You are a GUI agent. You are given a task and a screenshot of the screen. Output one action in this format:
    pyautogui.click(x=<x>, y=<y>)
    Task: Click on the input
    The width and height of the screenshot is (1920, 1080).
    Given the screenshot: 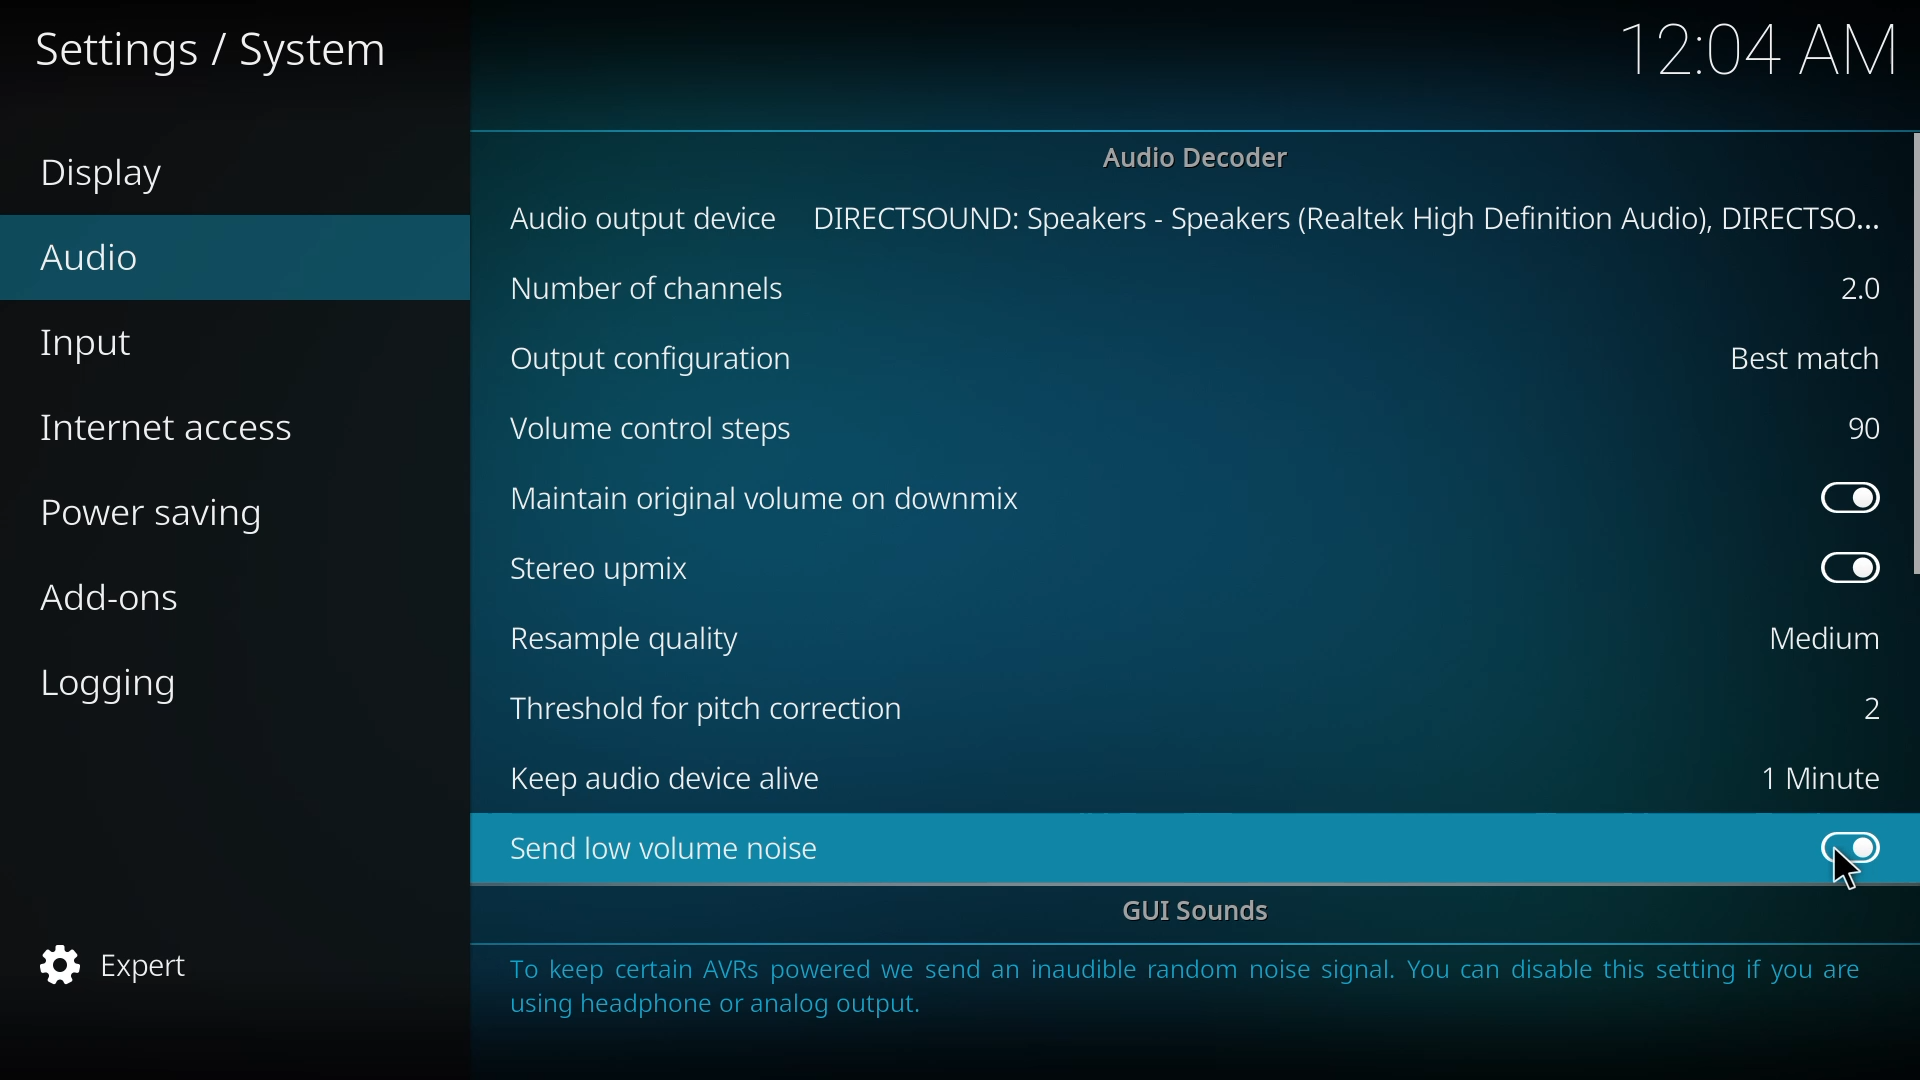 What is the action you would take?
    pyautogui.click(x=109, y=346)
    